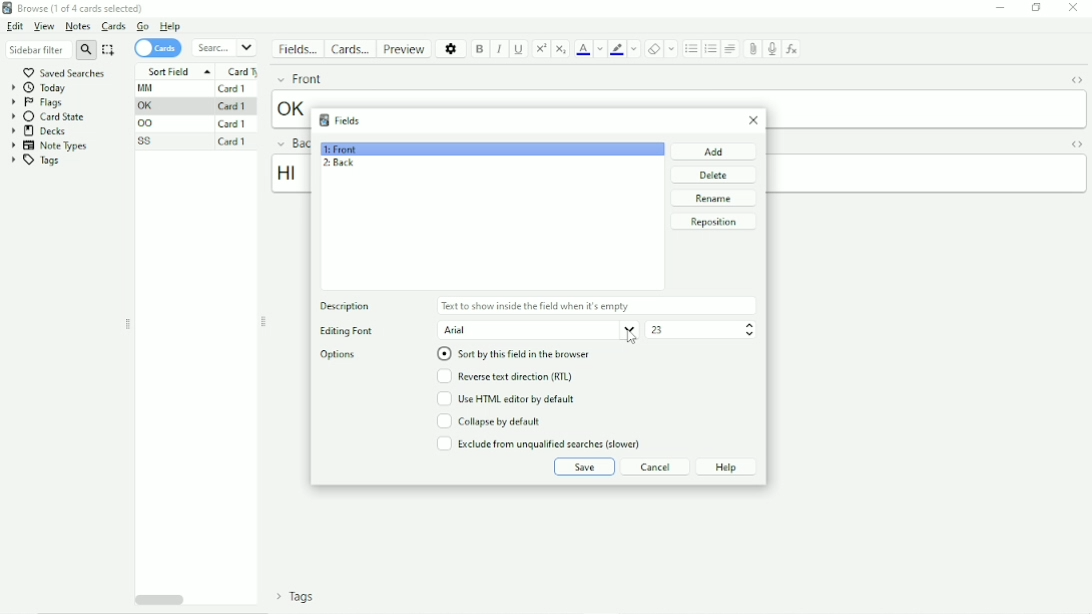  Describe the element at coordinates (48, 146) in the screenshot. I see `Note Types` at that location.